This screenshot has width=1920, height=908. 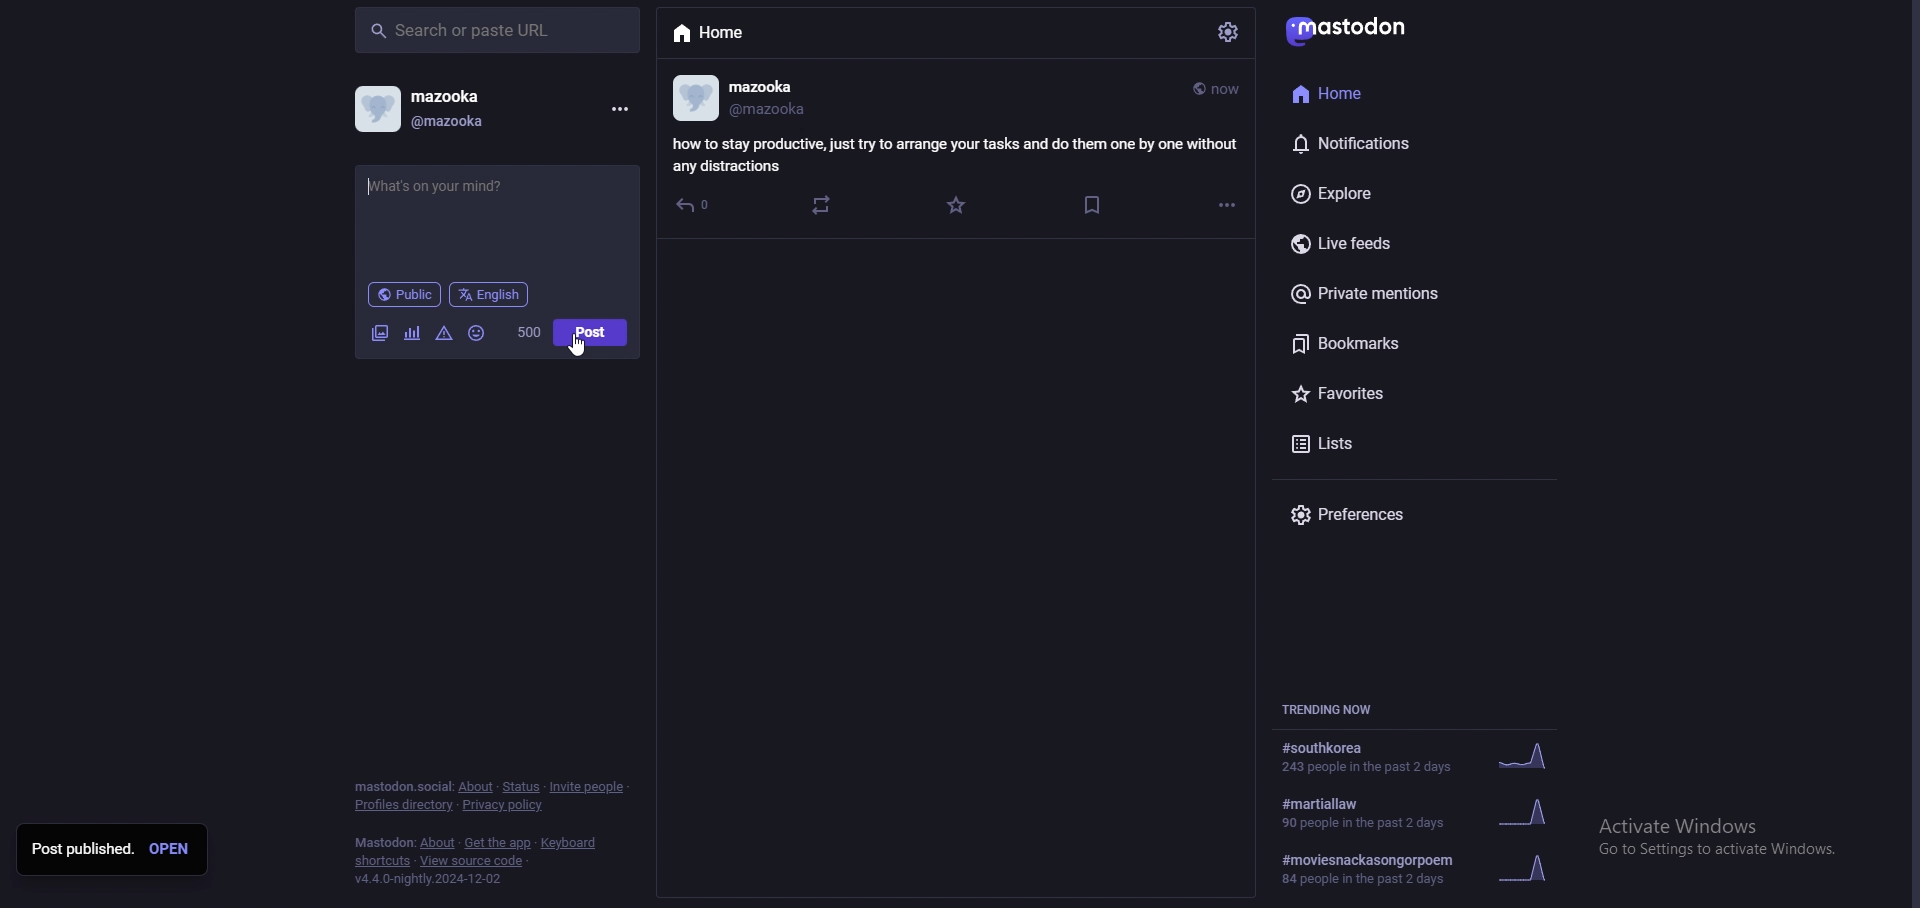 I want to click on more, so click(x=1227, y=205).